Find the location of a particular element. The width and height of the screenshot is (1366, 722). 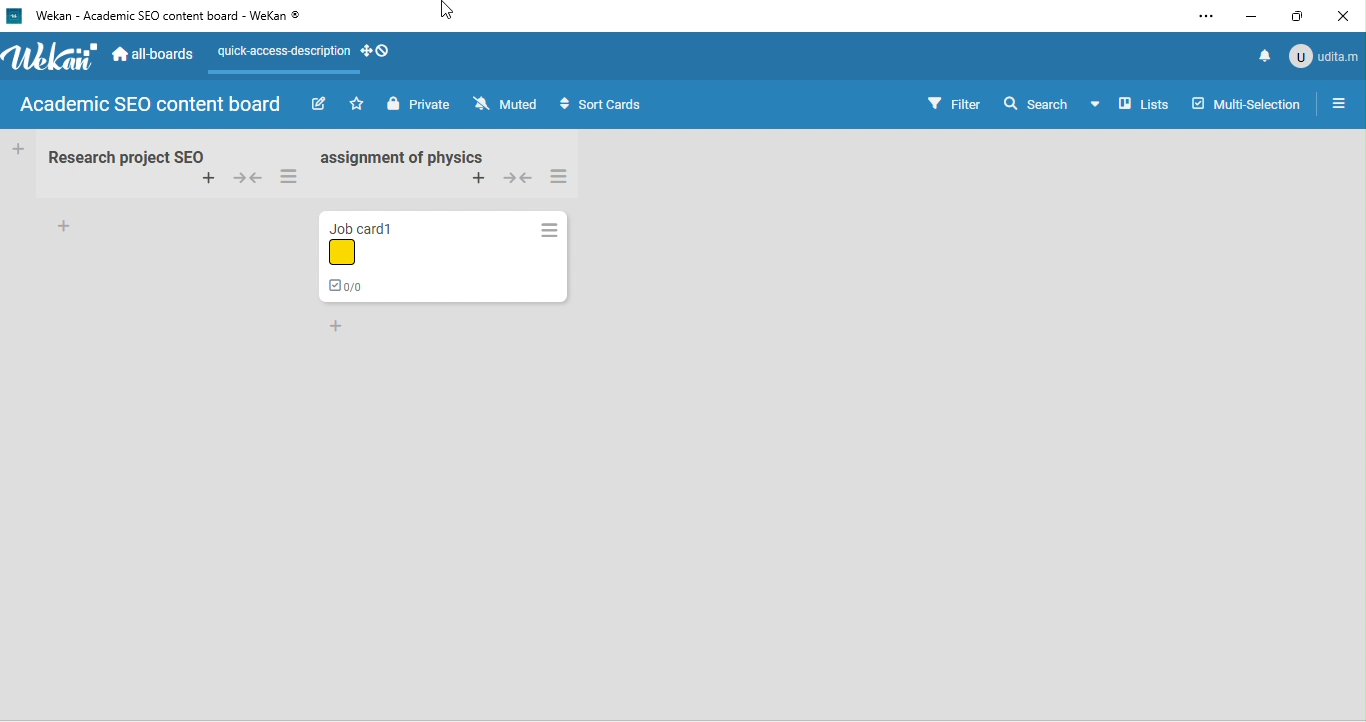

list actions is located at coordinates (289, 176).